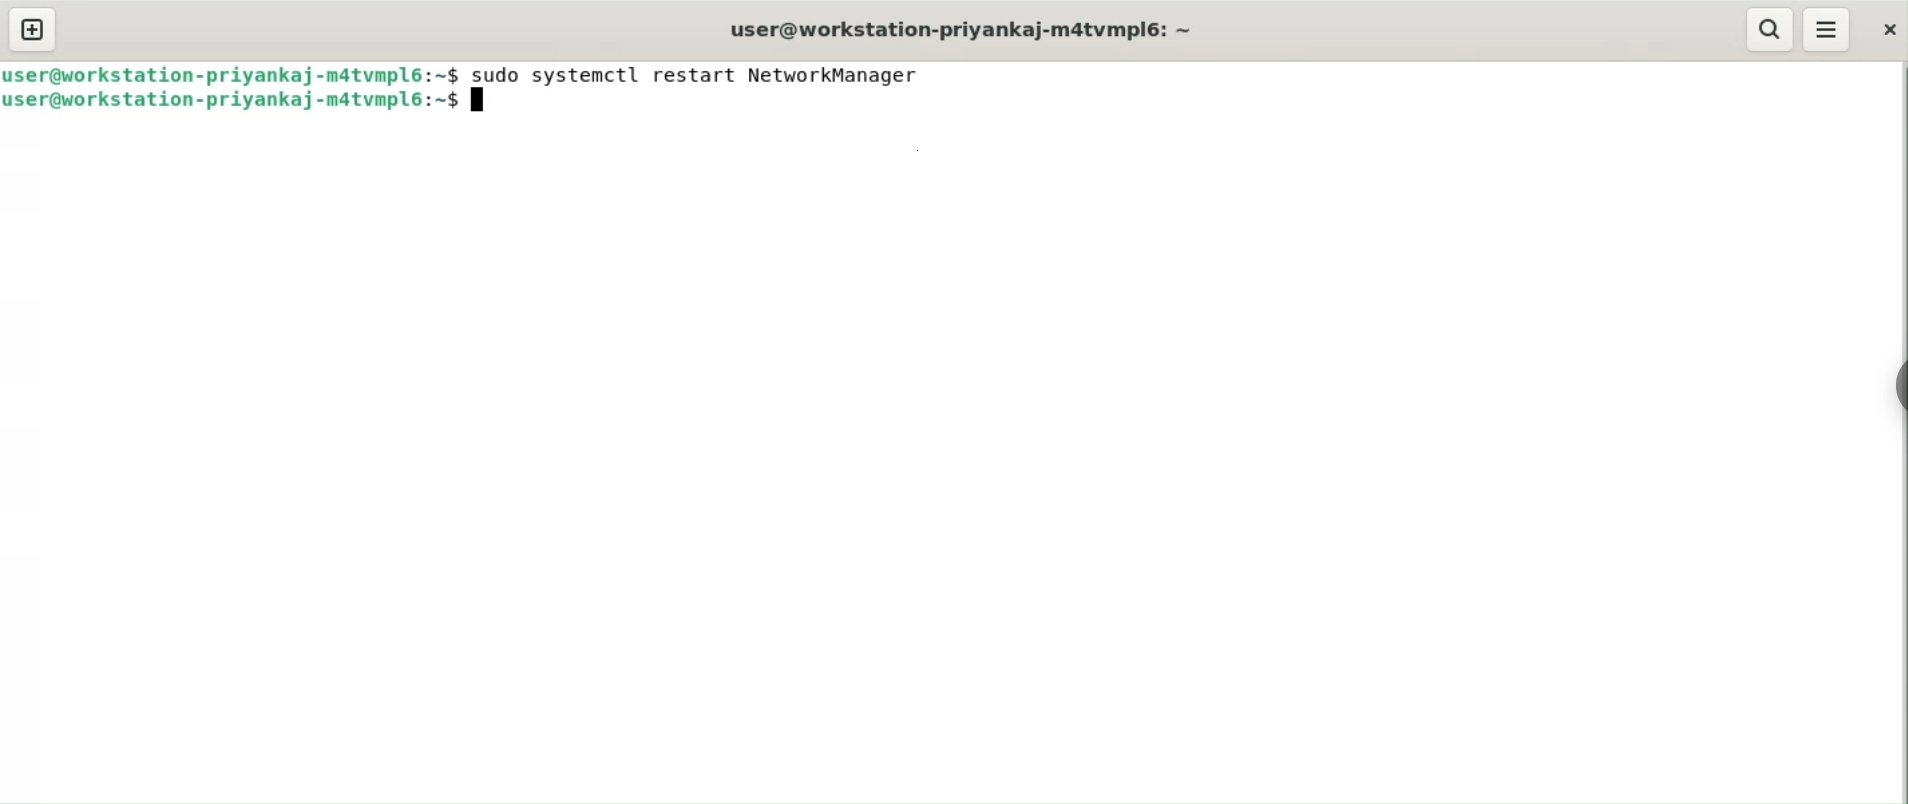 This screenshot has height=804, width=1908. I want to click on user@workstation-priyankaj-m4tvmlp6:~, so click(970, 28).